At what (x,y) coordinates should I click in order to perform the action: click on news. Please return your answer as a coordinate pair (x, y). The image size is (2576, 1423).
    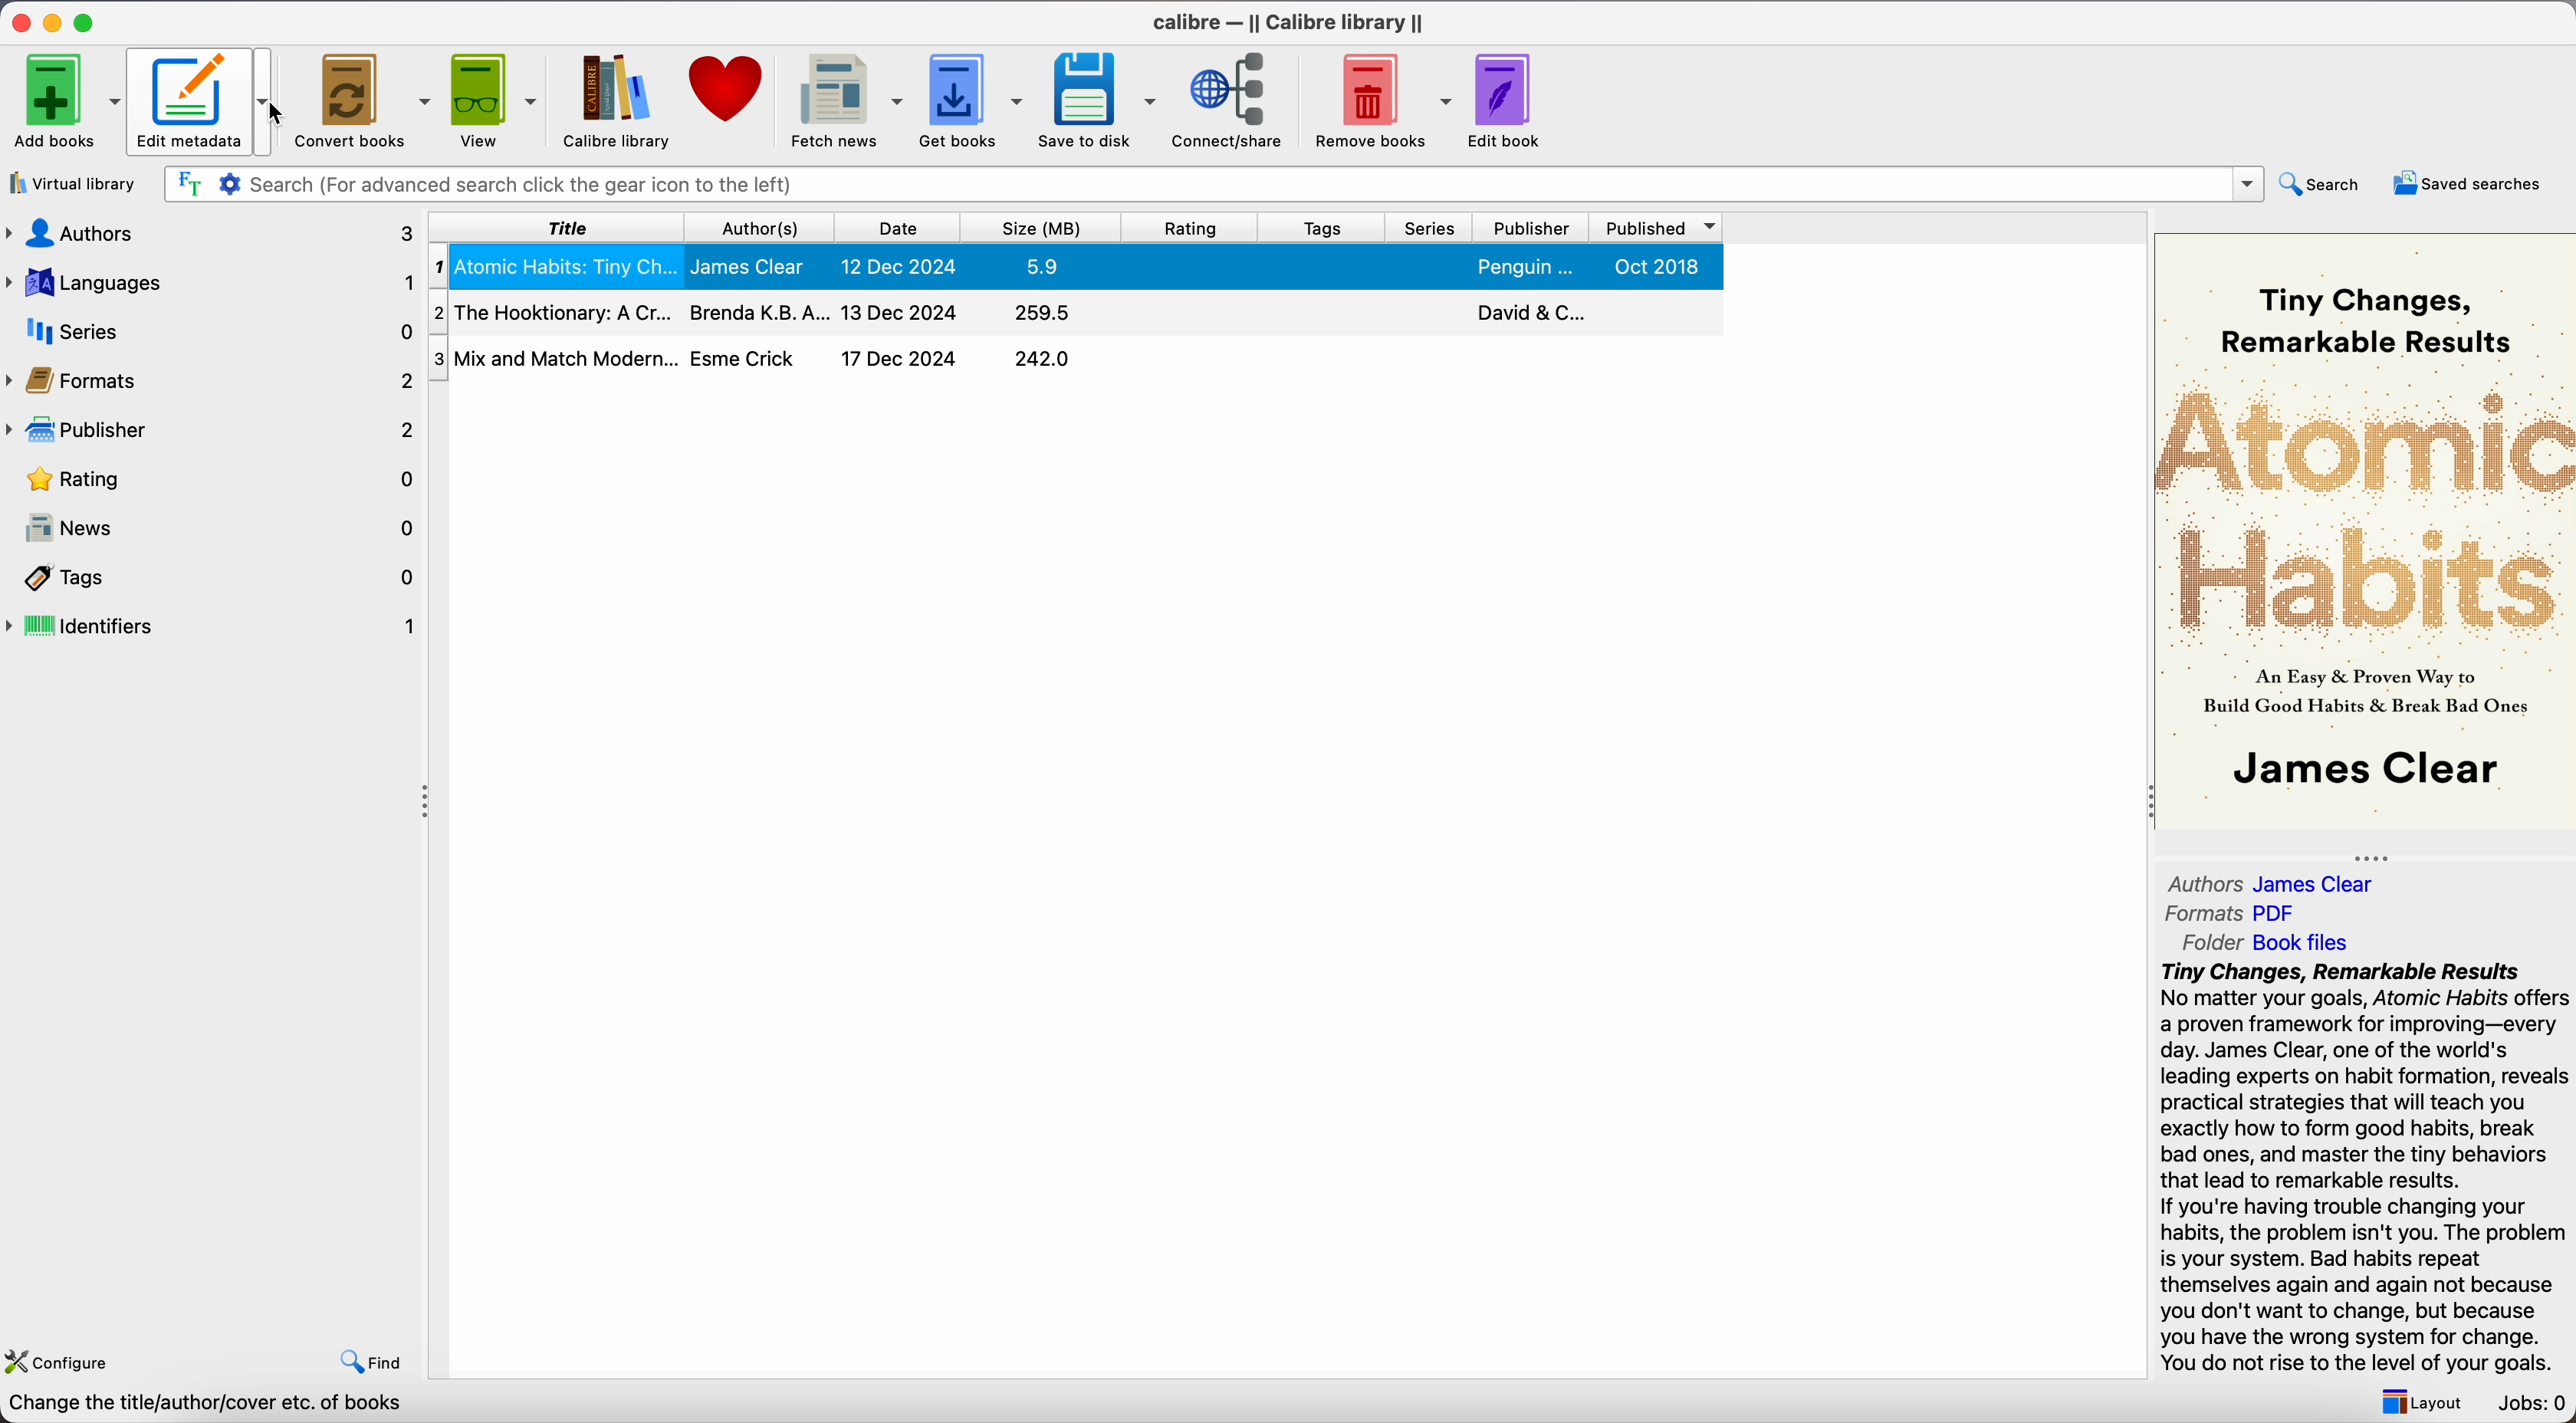
    Looking at the image, I should click on (217, 525).